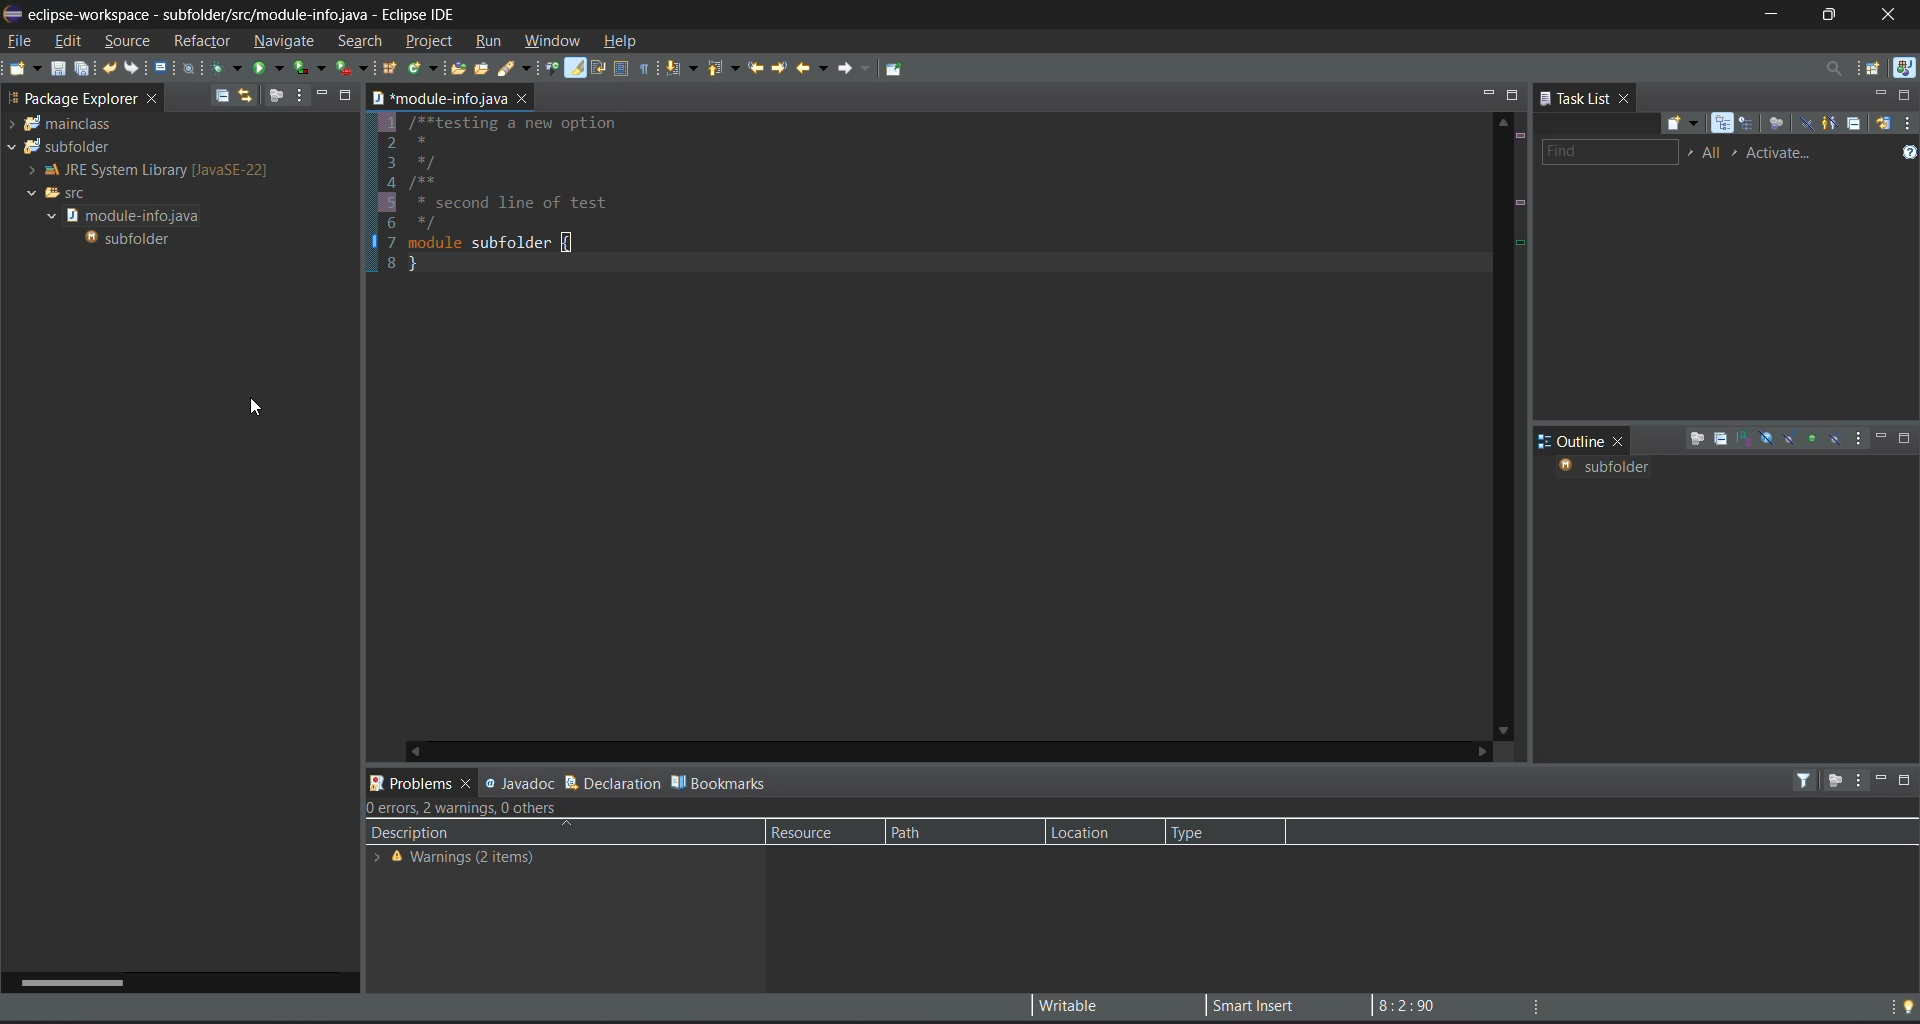 This screenshot has height=1024, width=1920. Describe the element at coordinates (1831, 123) in the screenshot. I see `show only my tasks` at that location.